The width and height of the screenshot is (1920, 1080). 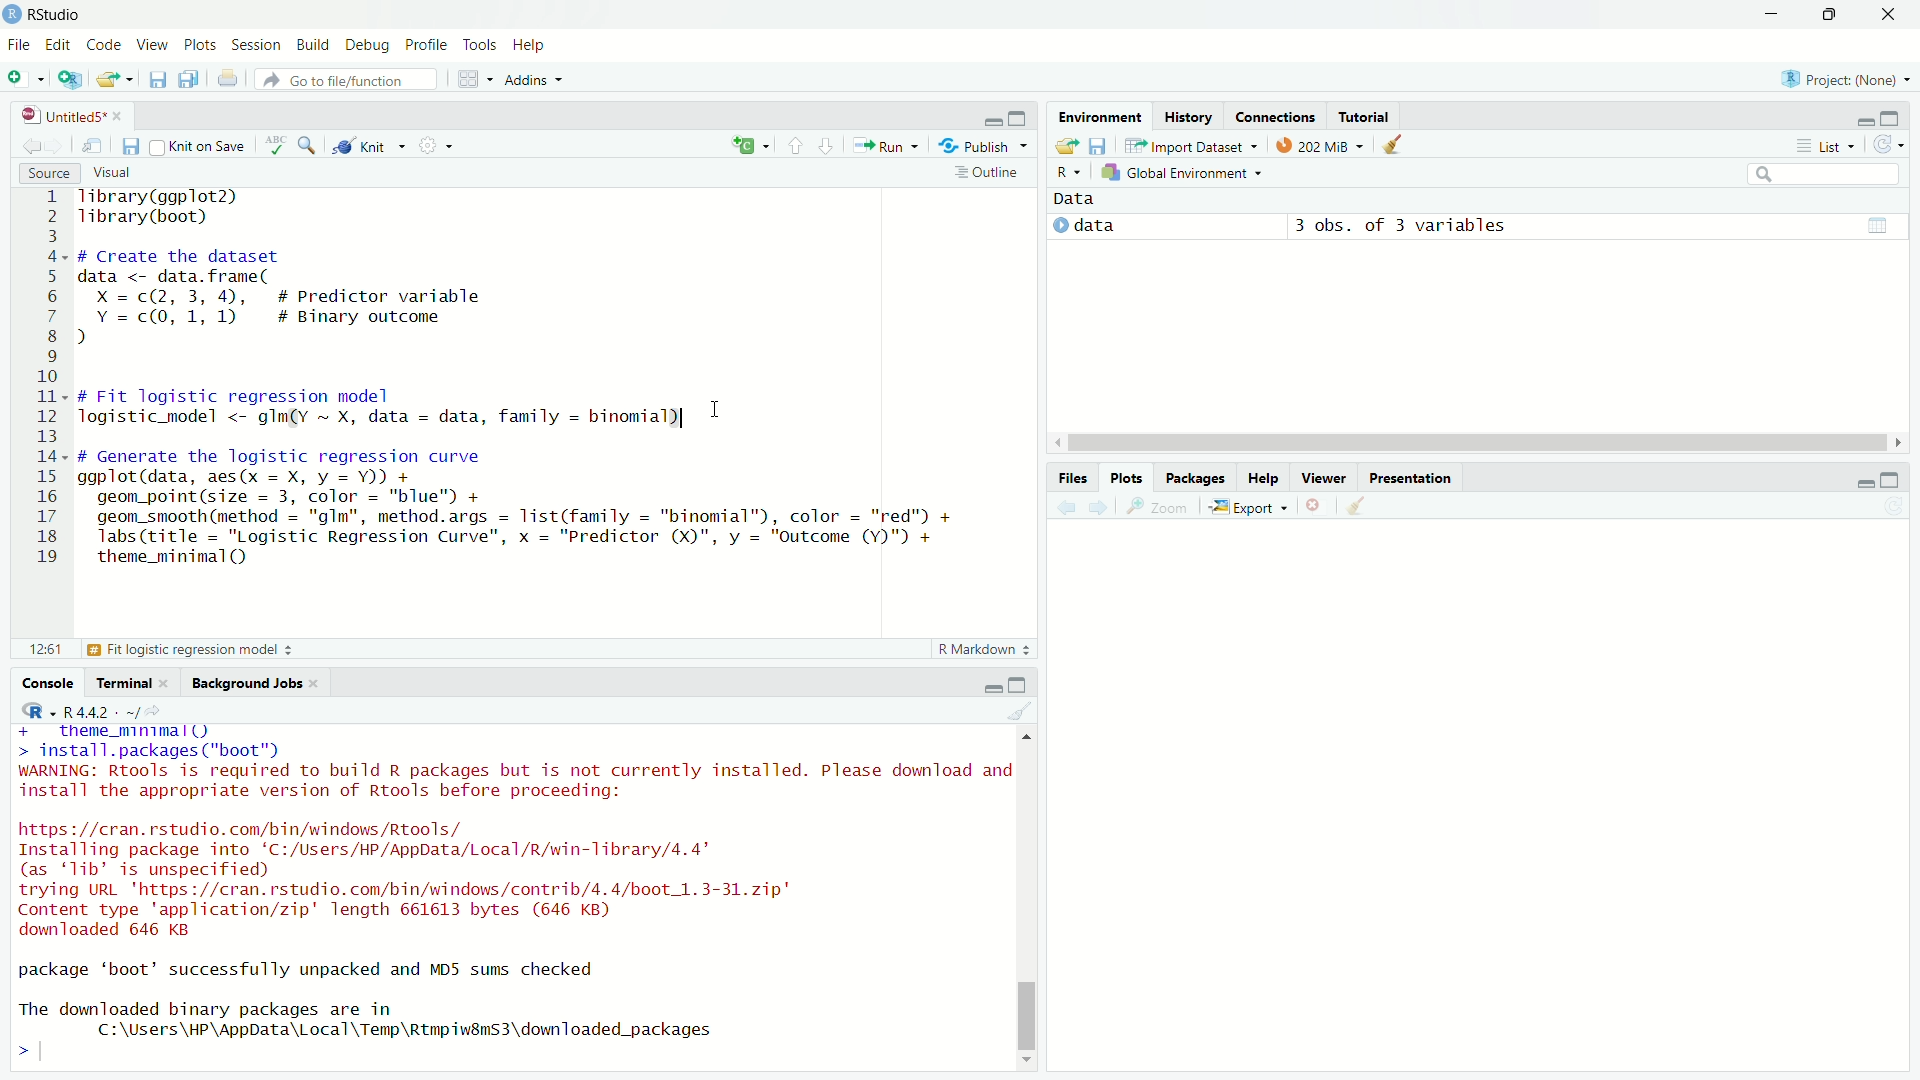 I want to click on Go to file/function, so click(x=346, y=79).